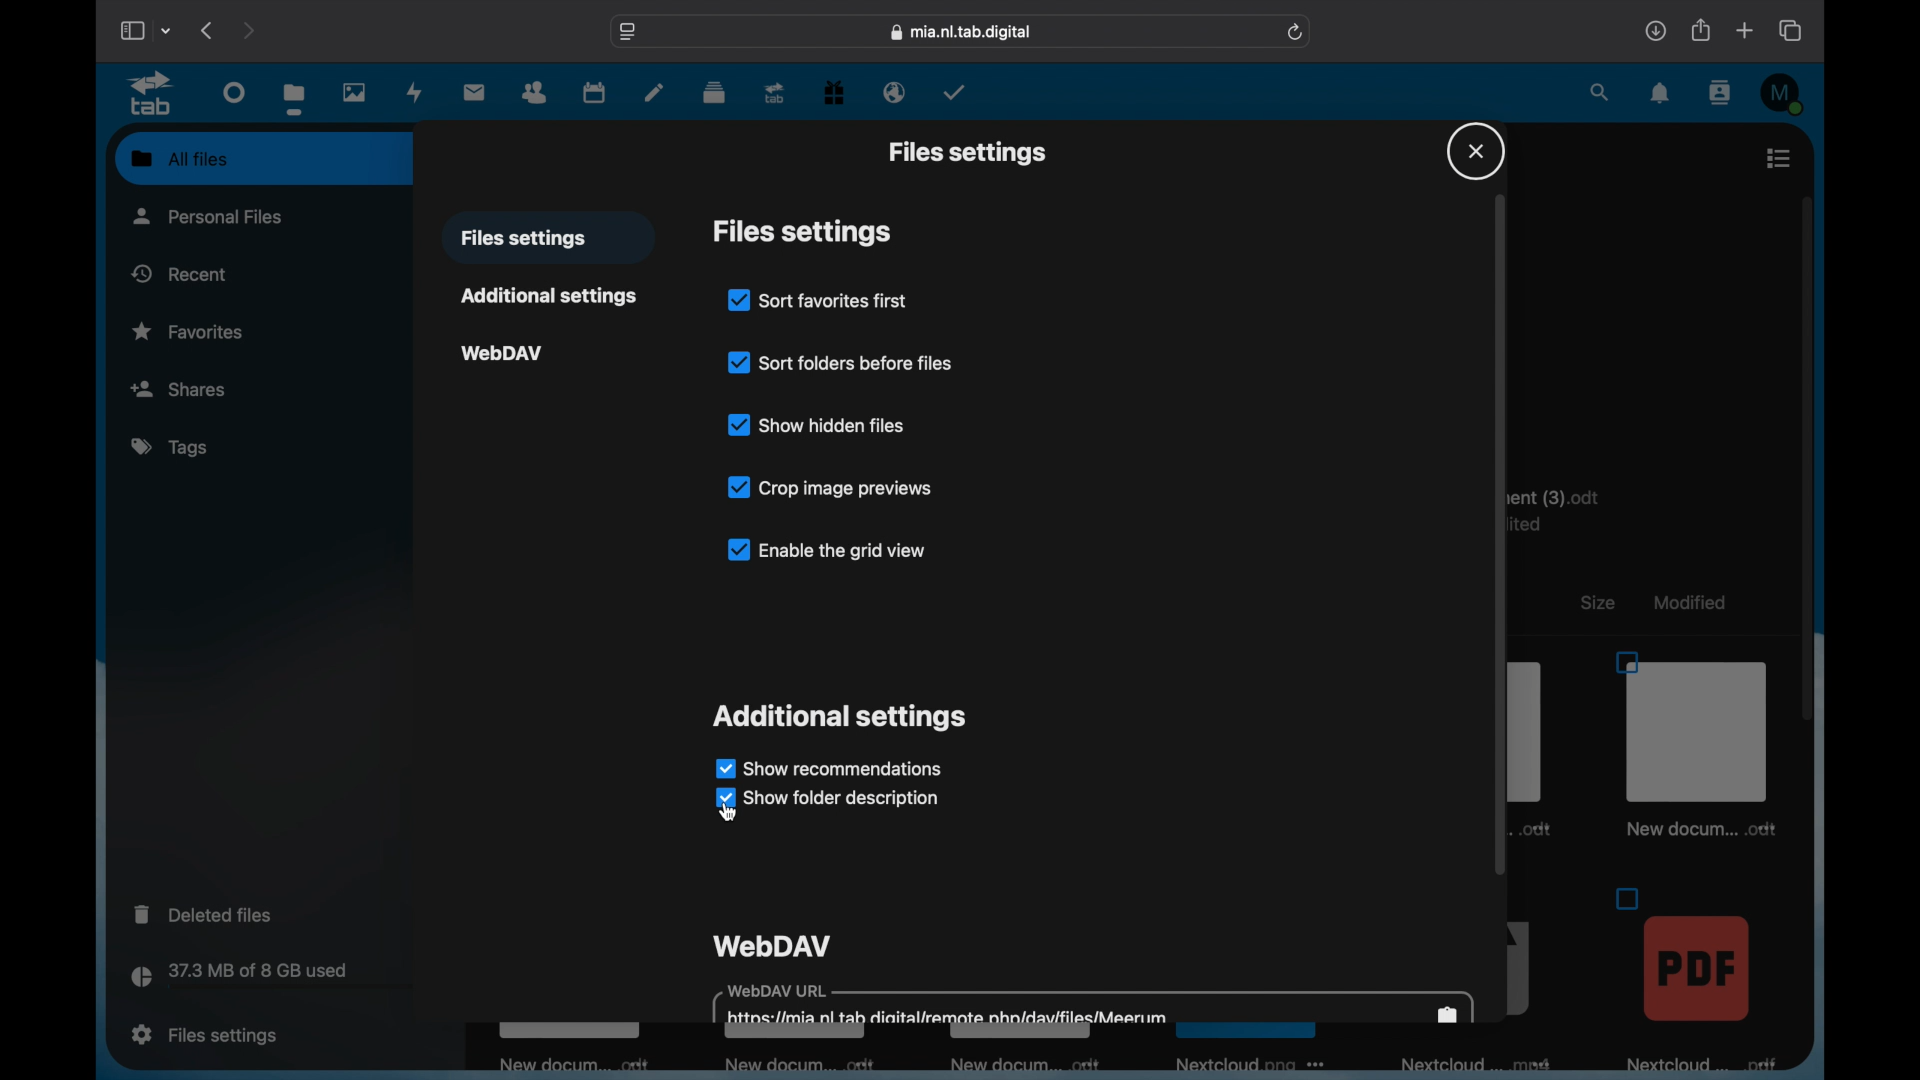 The image size is (1920, 1080). What do you see at coordinates (595, 92) in the screenshot?
I see `calendar` at bounding box center [595, 92].